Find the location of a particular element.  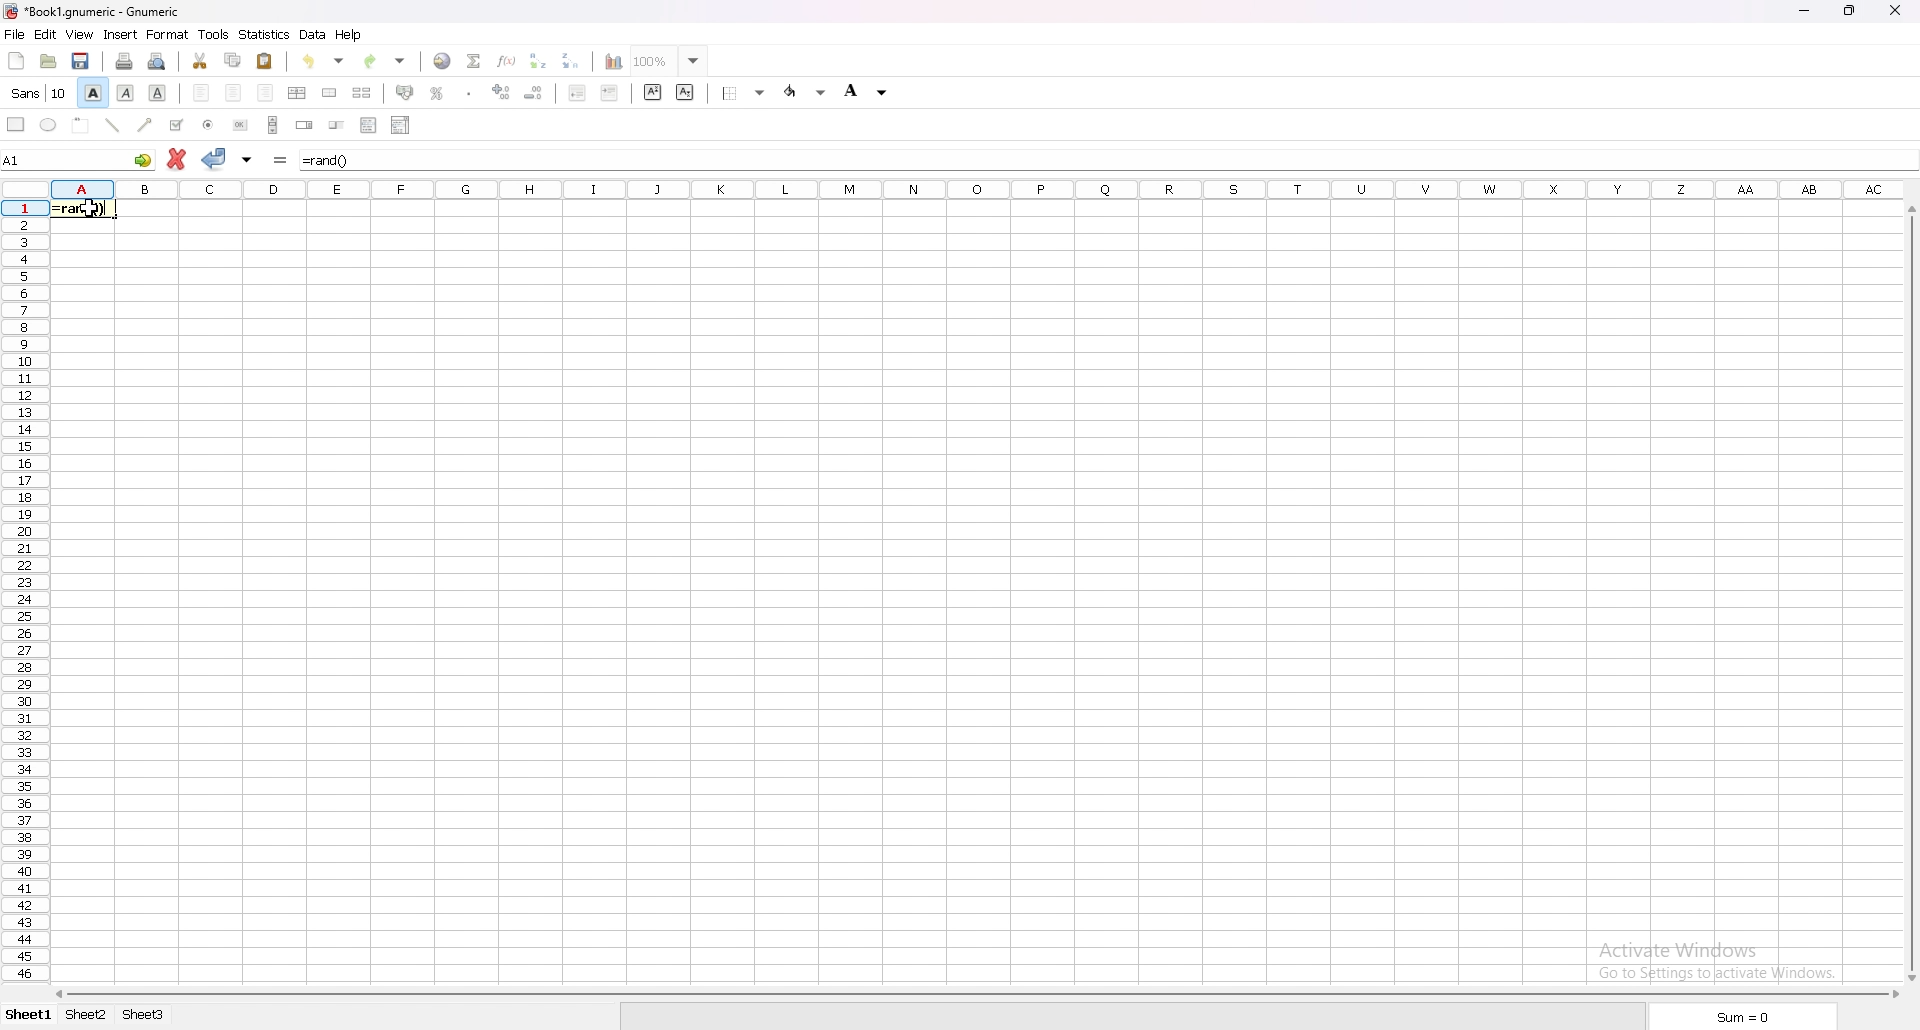

zoom is located at coordinates (669, 61).